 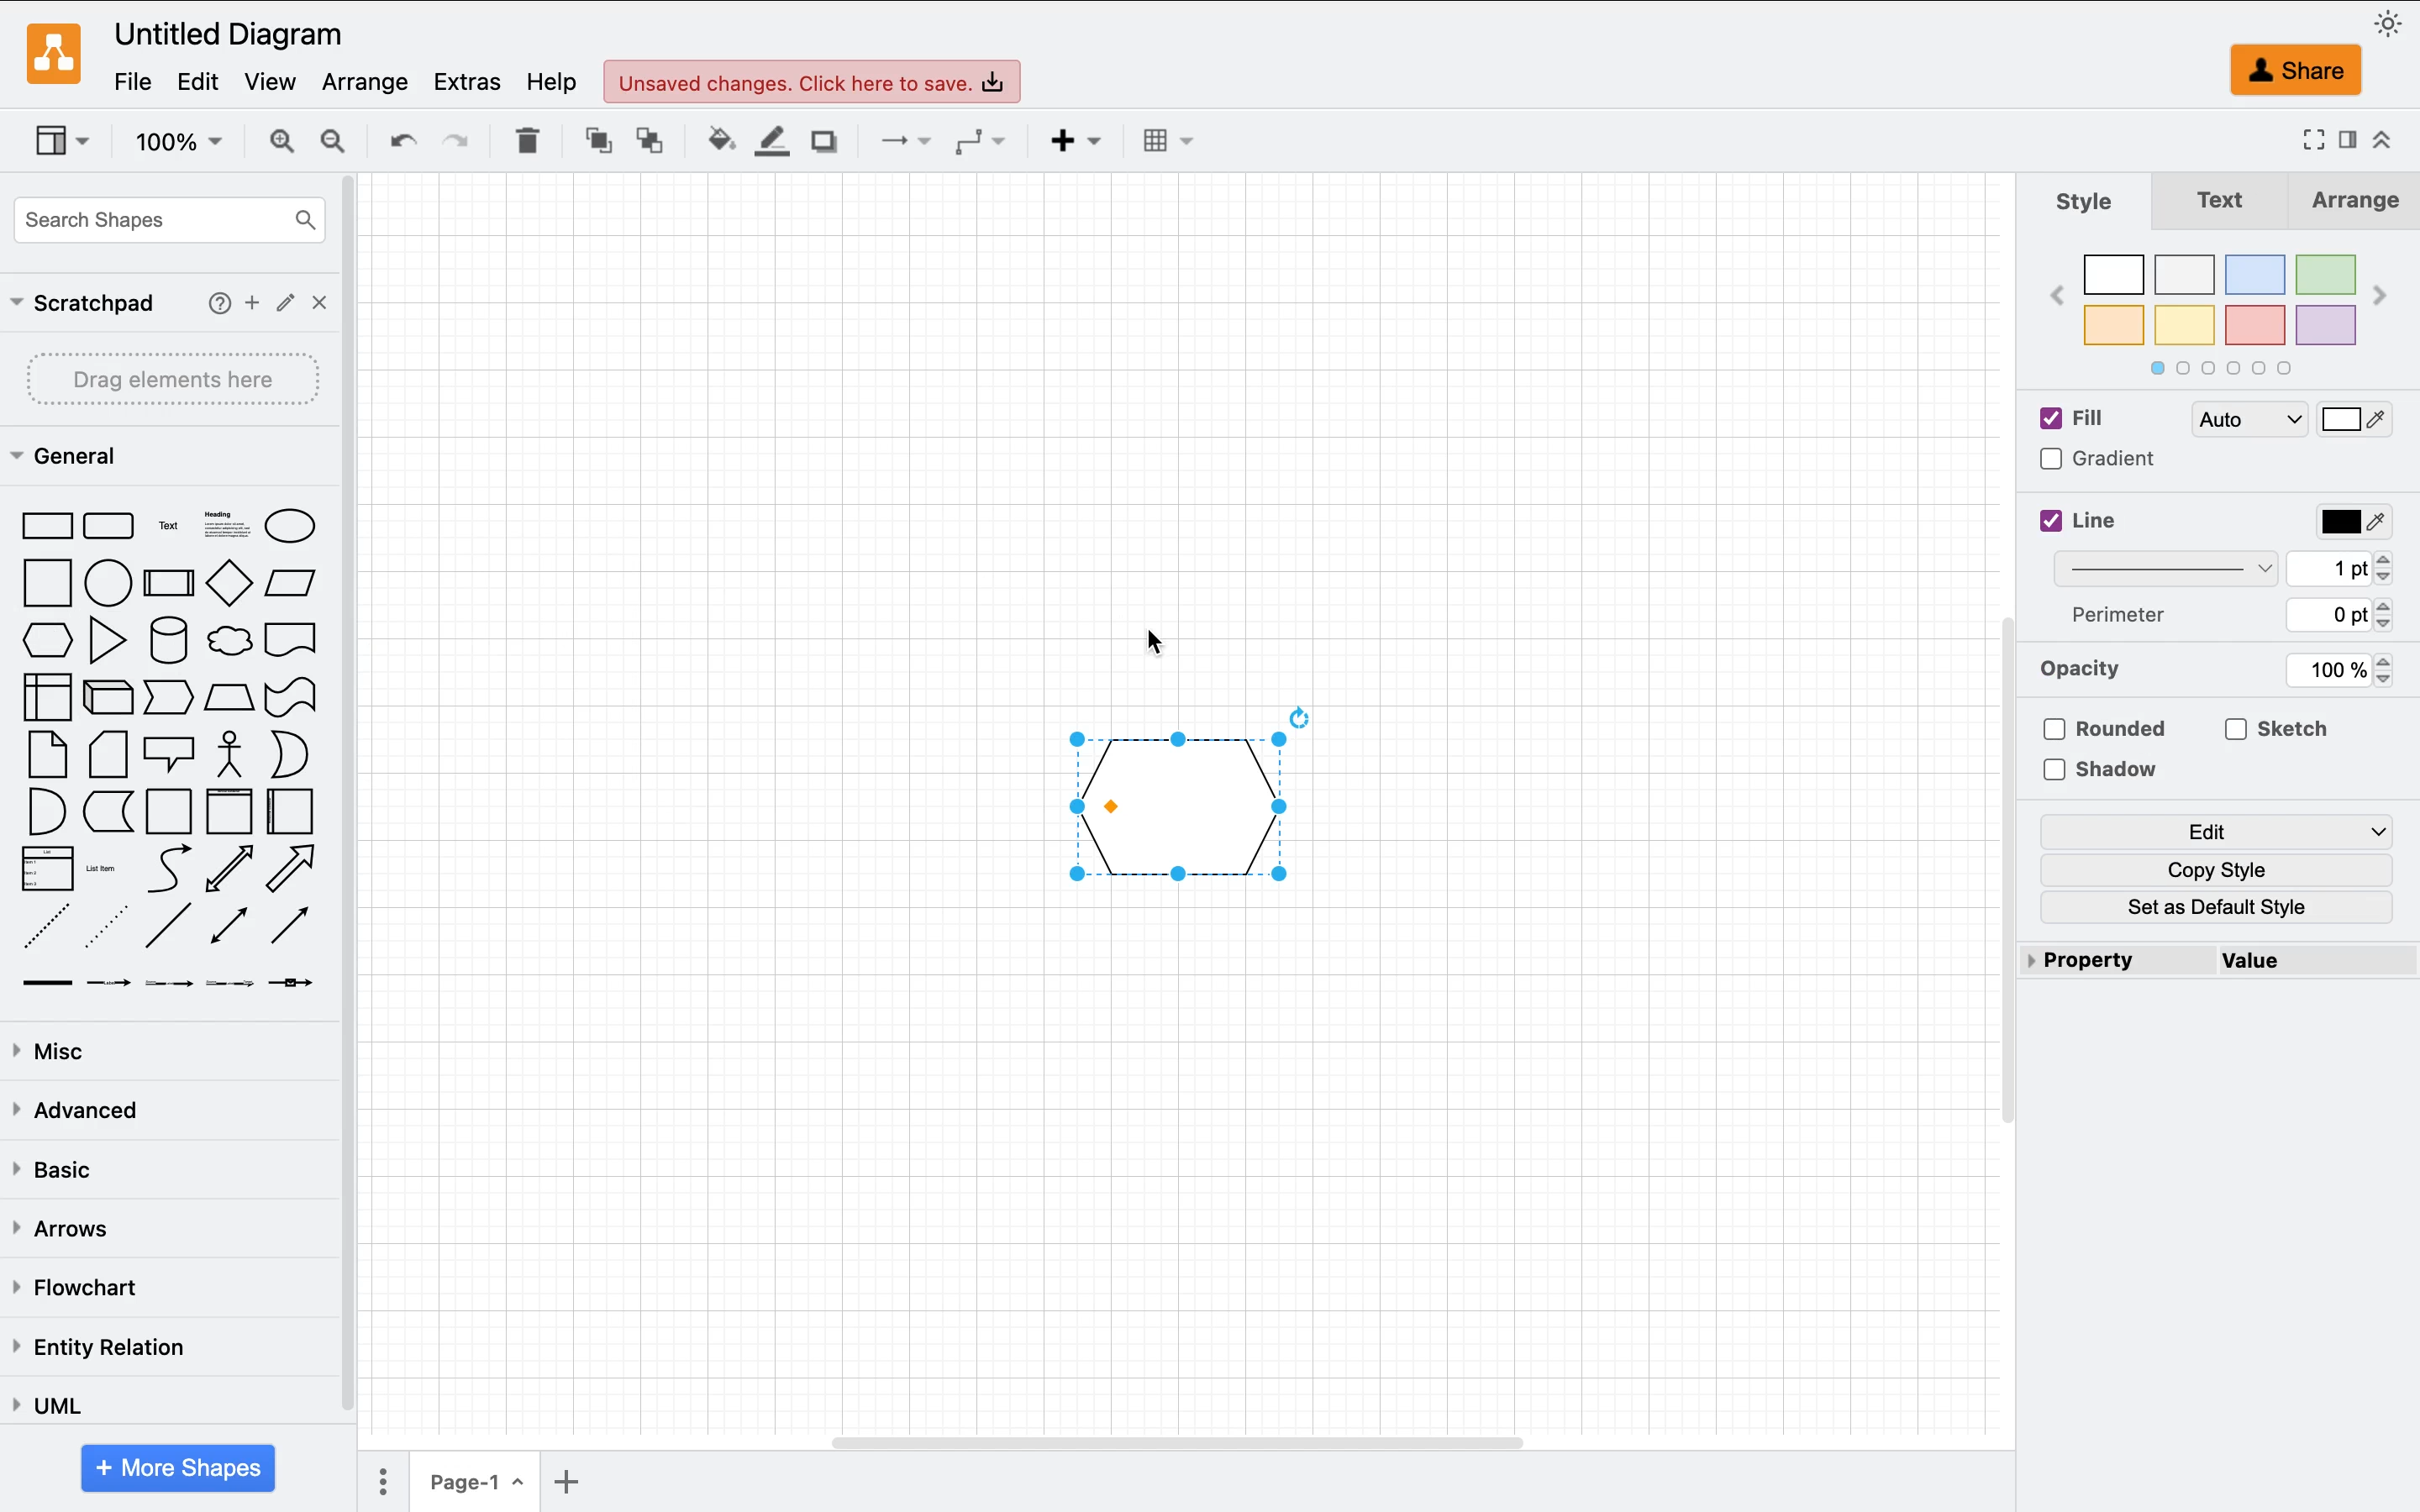 What do you see at coordinates (765, 141) in the screenshot?
I see `line color` at bounding box center [765, 141].